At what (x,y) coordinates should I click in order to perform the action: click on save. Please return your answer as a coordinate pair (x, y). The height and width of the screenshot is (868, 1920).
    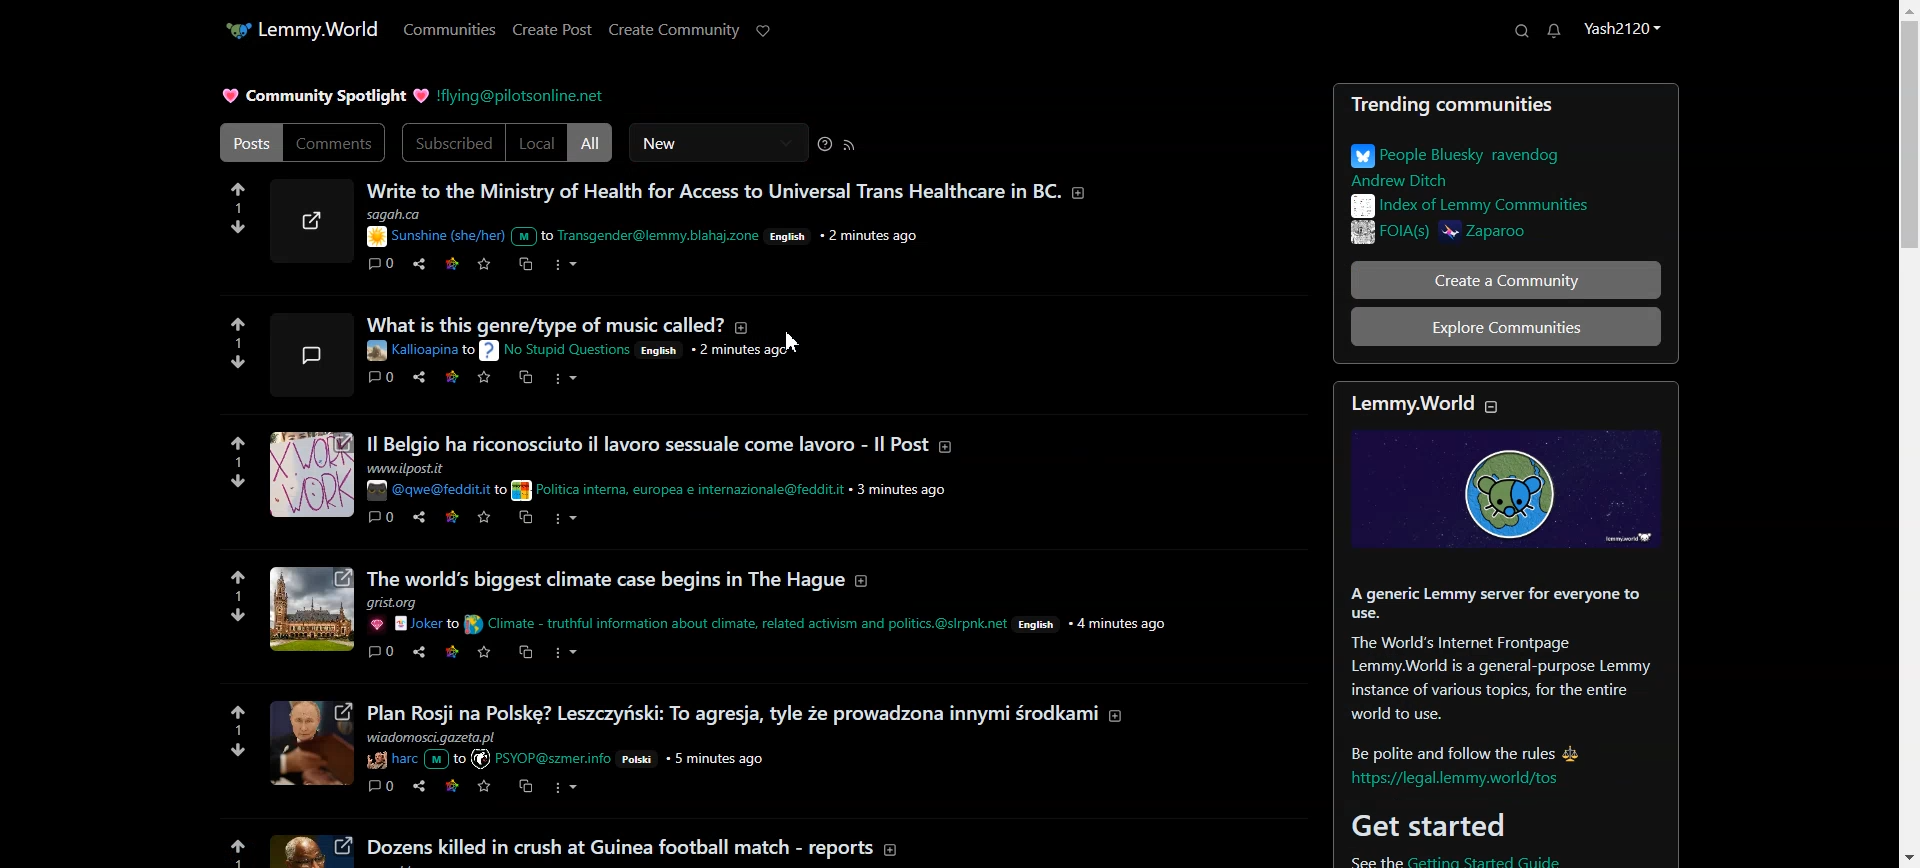
    Looking at the image, I should click on (488, 520).